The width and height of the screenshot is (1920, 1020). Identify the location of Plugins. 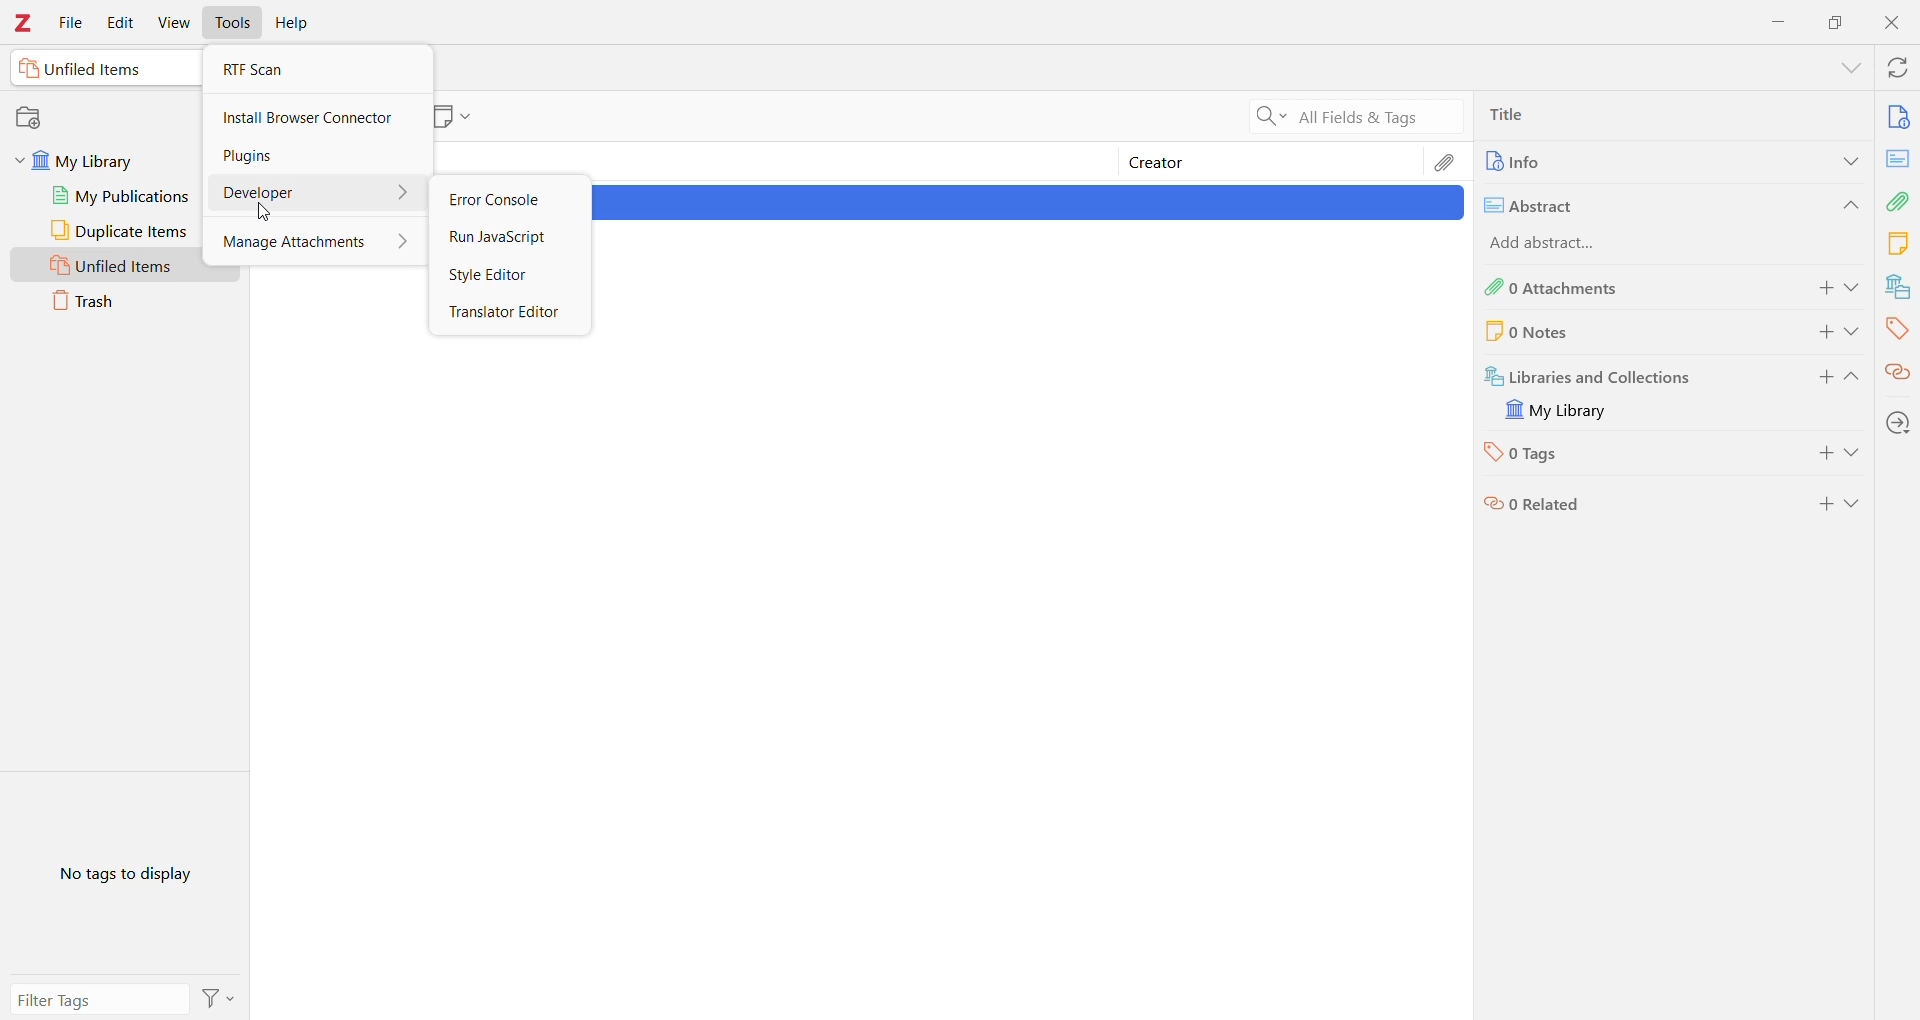
(315, 156).